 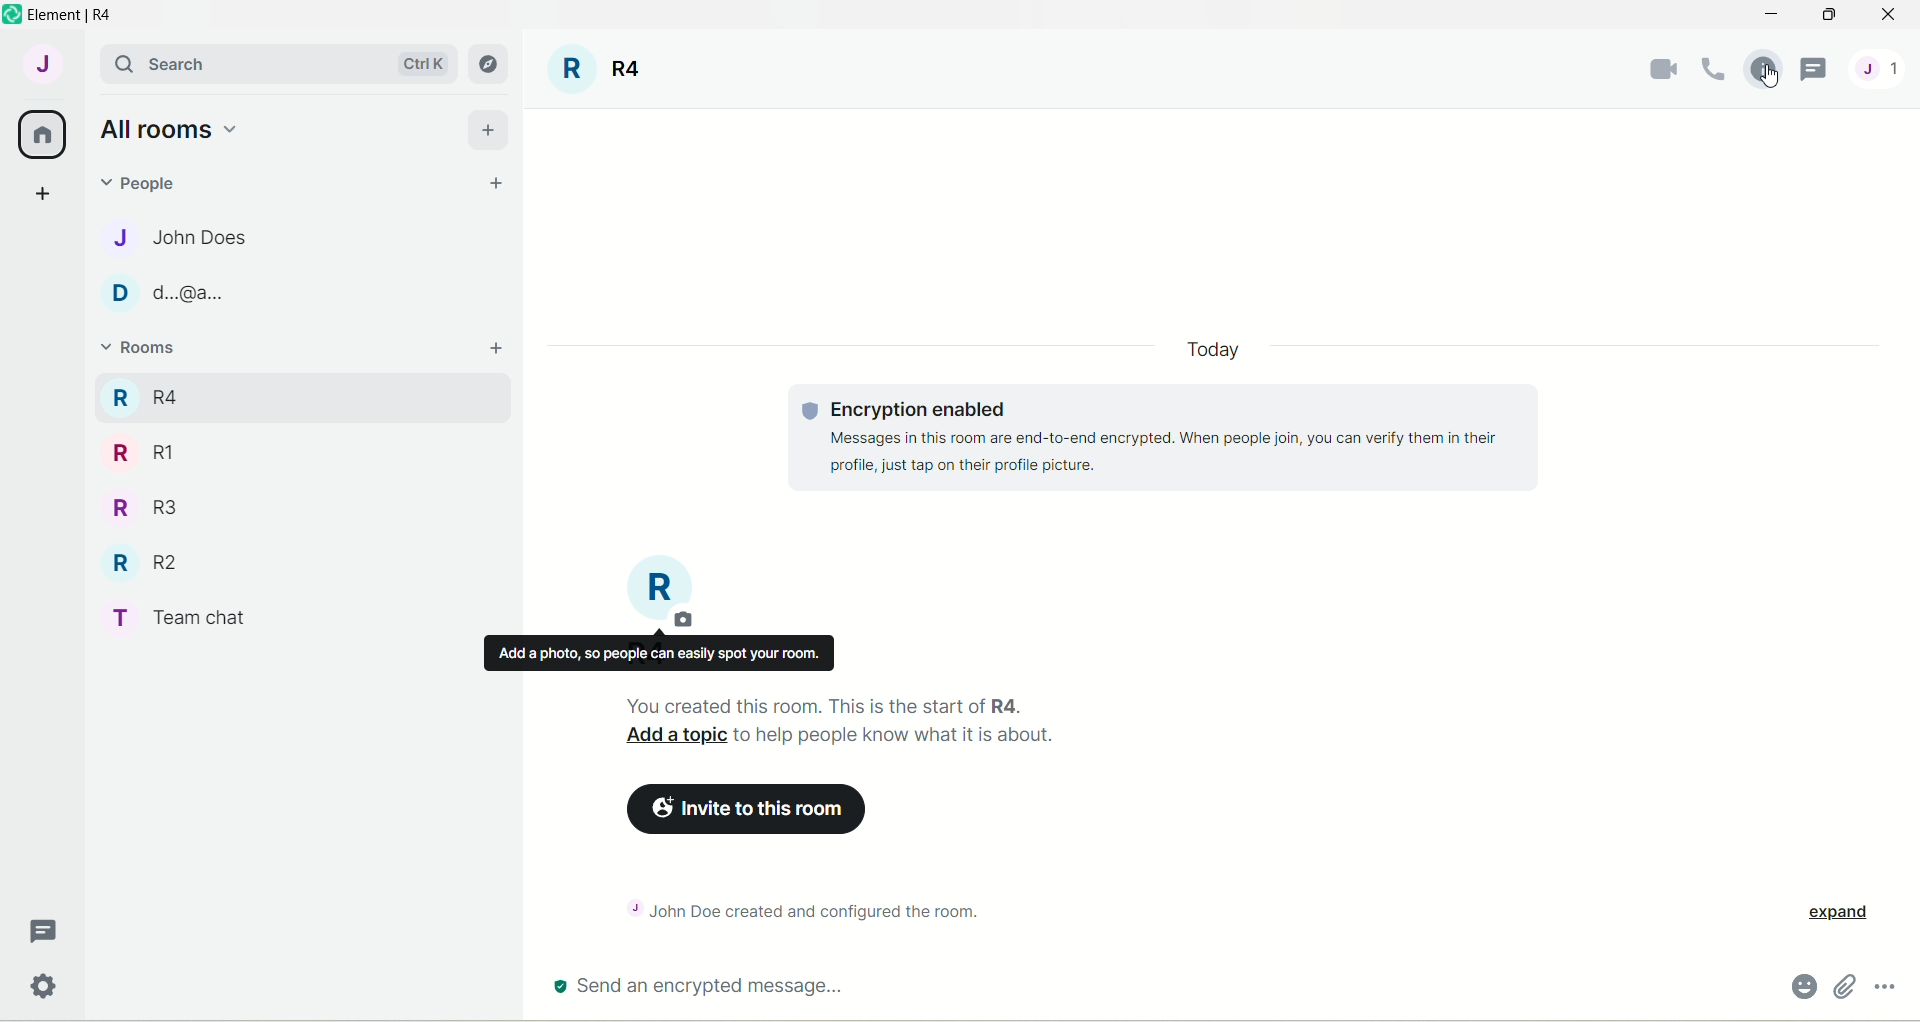 What do you see at coordinates (138, 558) in the screenshot?
I see `R R2` at bounding box center [138, 558].